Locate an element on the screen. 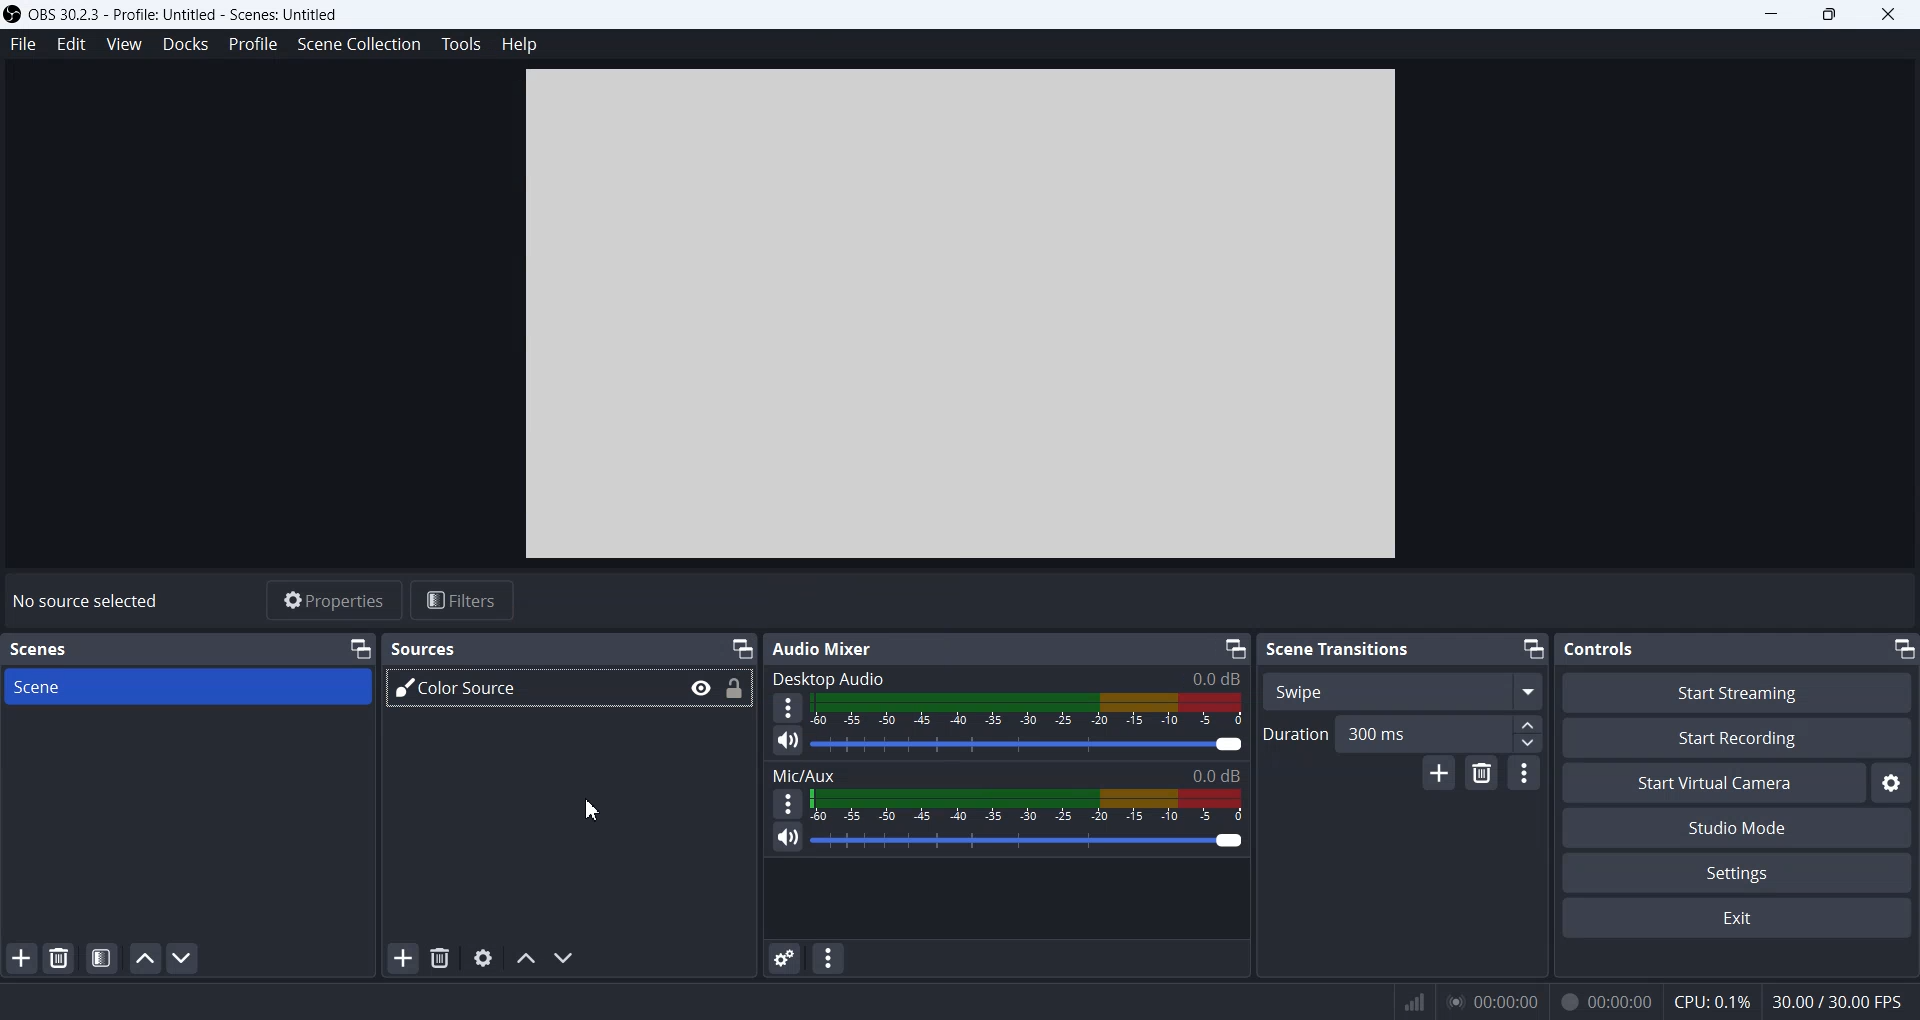 The width and height of the screenshot is (1920, 1020). Scenes is located at coordinates (42, 648).